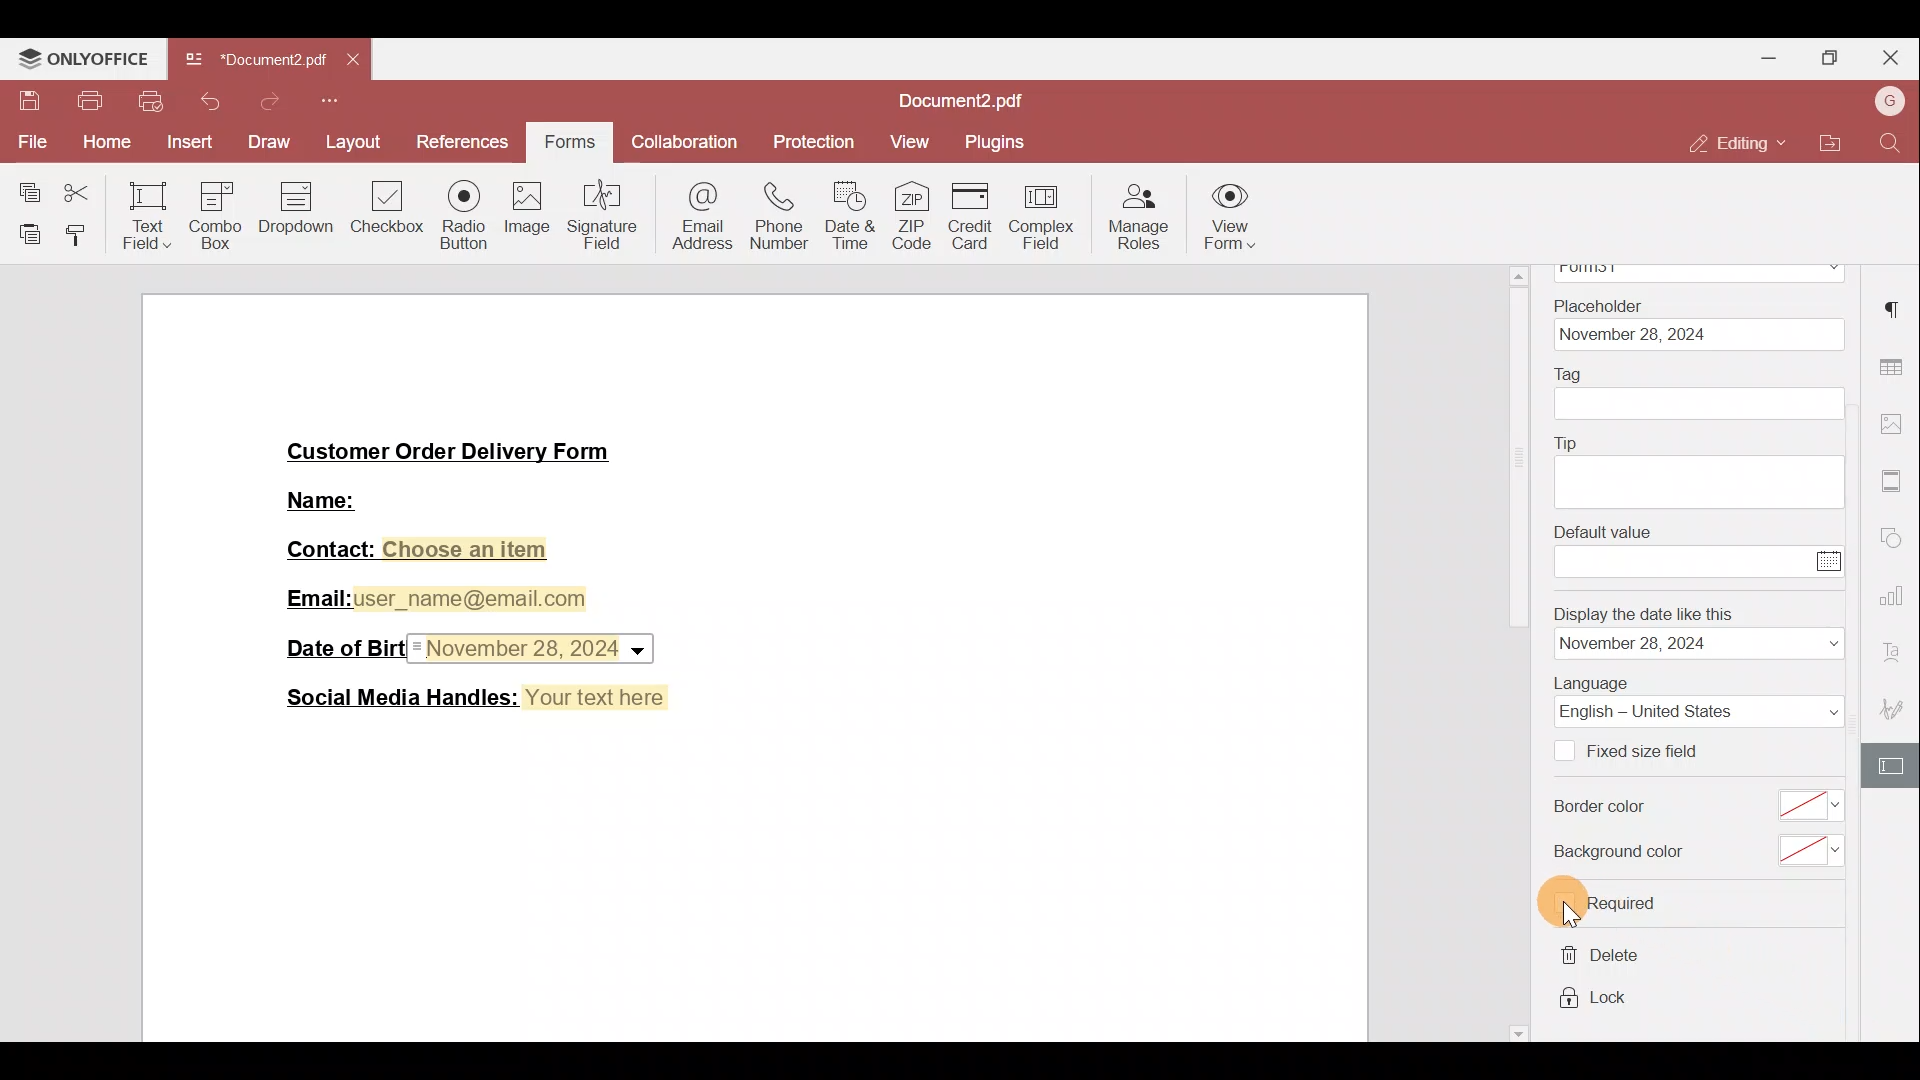 The width and height of the screenshot is (1920, 1080). Describe the element at coordinates (916, 138) in the screenshot. I see `View` at that location.